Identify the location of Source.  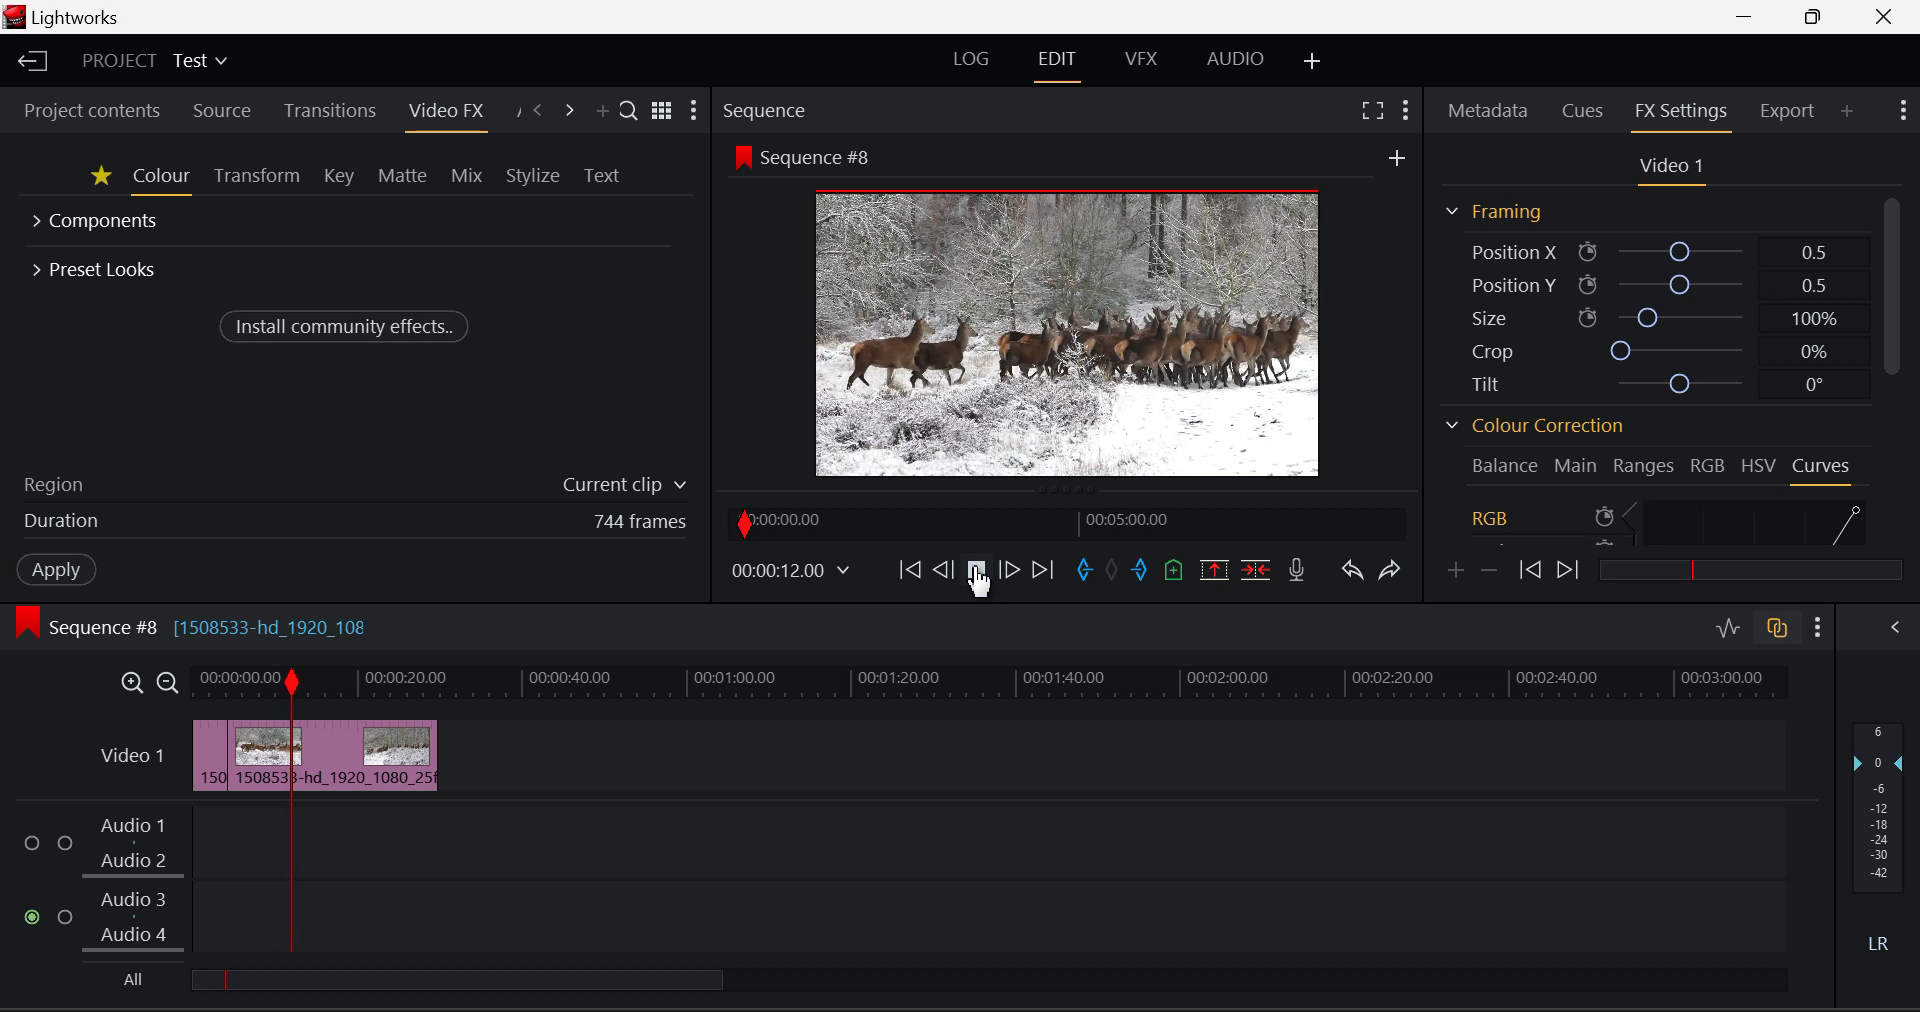
(221, 111).